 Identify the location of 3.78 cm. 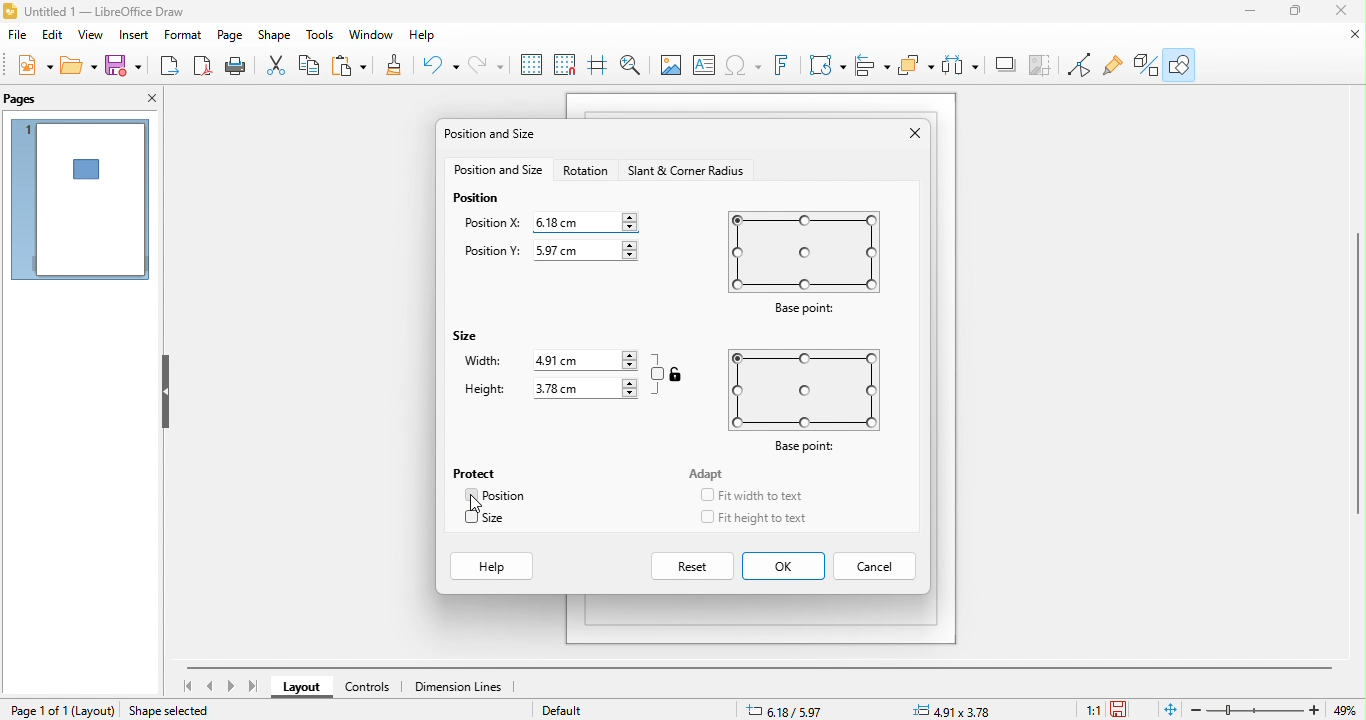
(584, 389).